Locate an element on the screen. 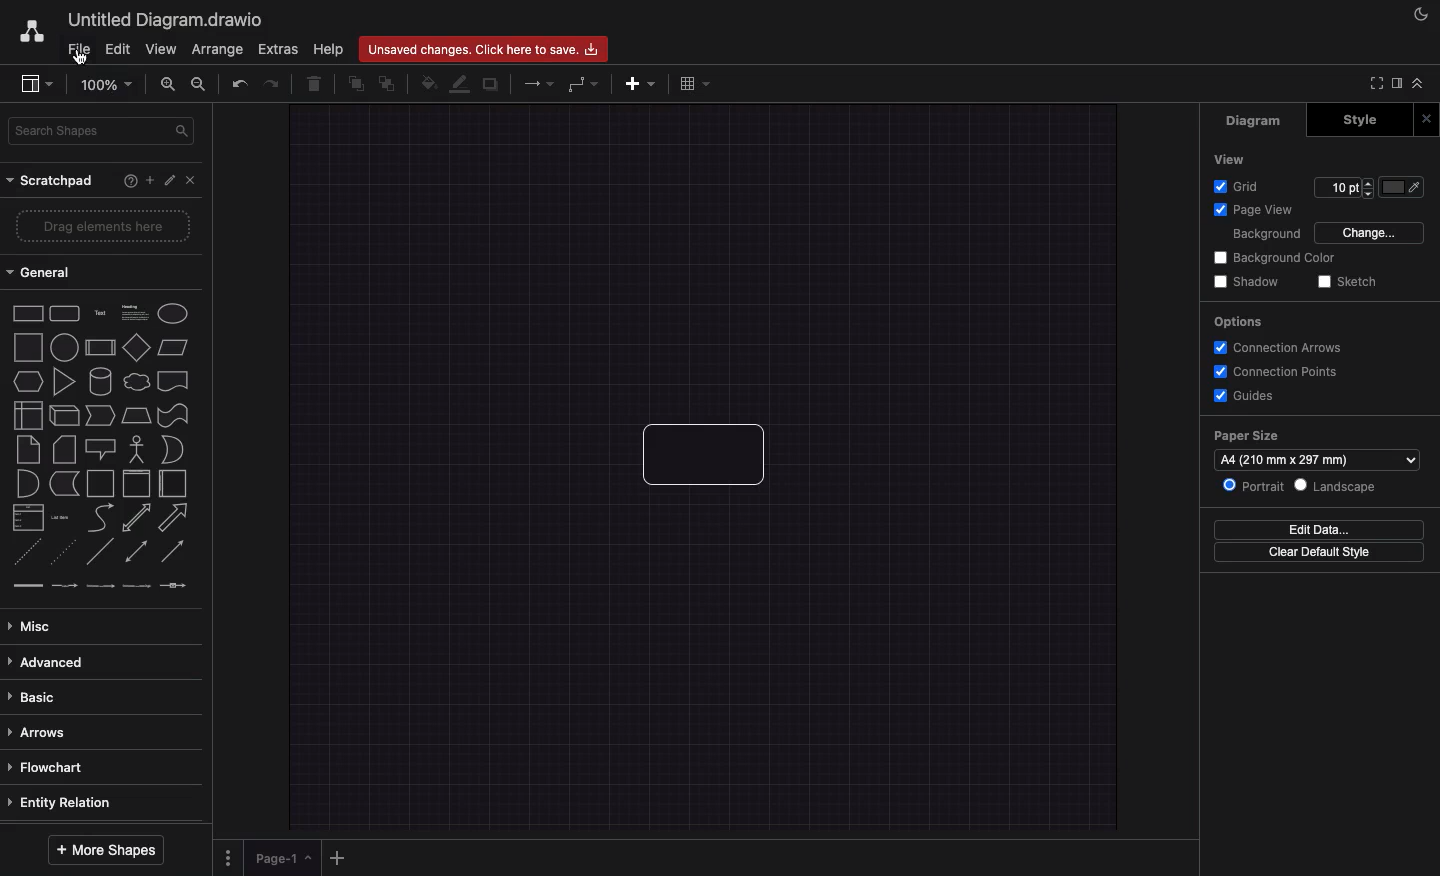 The width and height of the screenshot is (1440, 876). Landscape is located at coordinates (1344, 485).